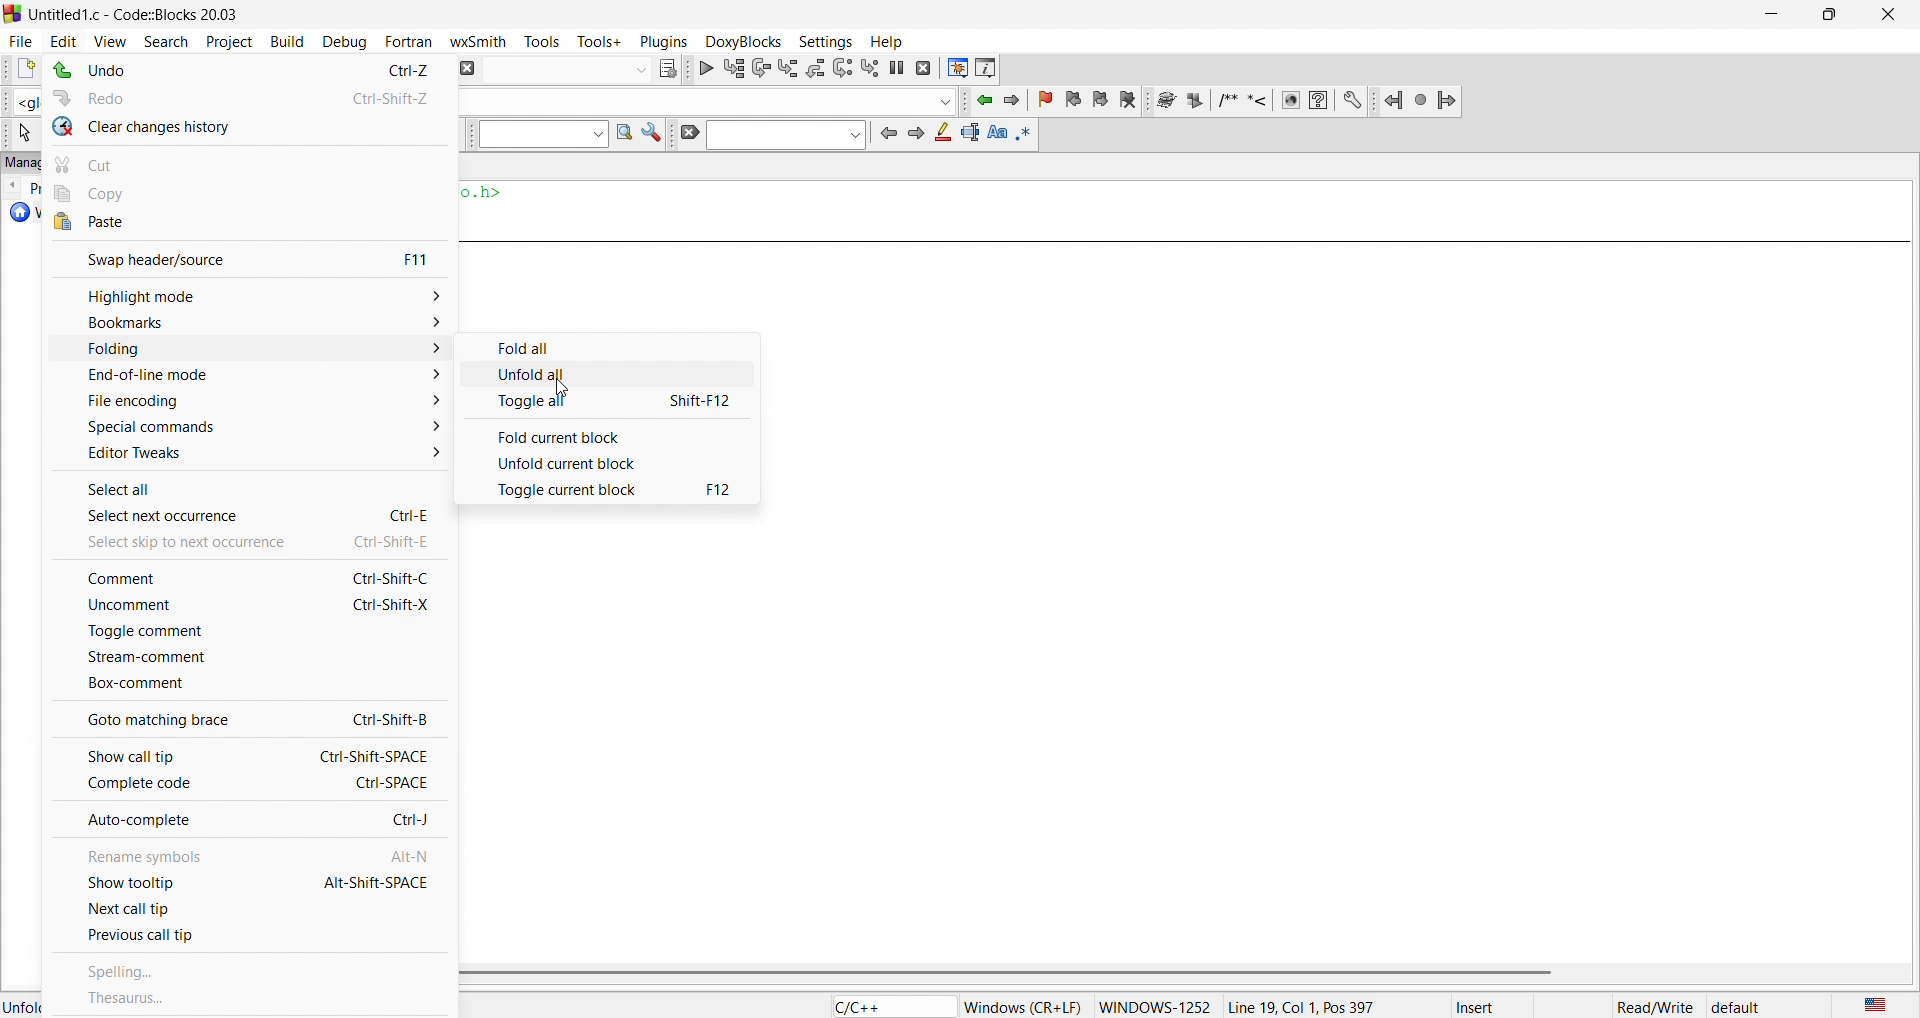  Describe the element at coordinates (822, 40) in the screenshot. I see `setting` at that location.